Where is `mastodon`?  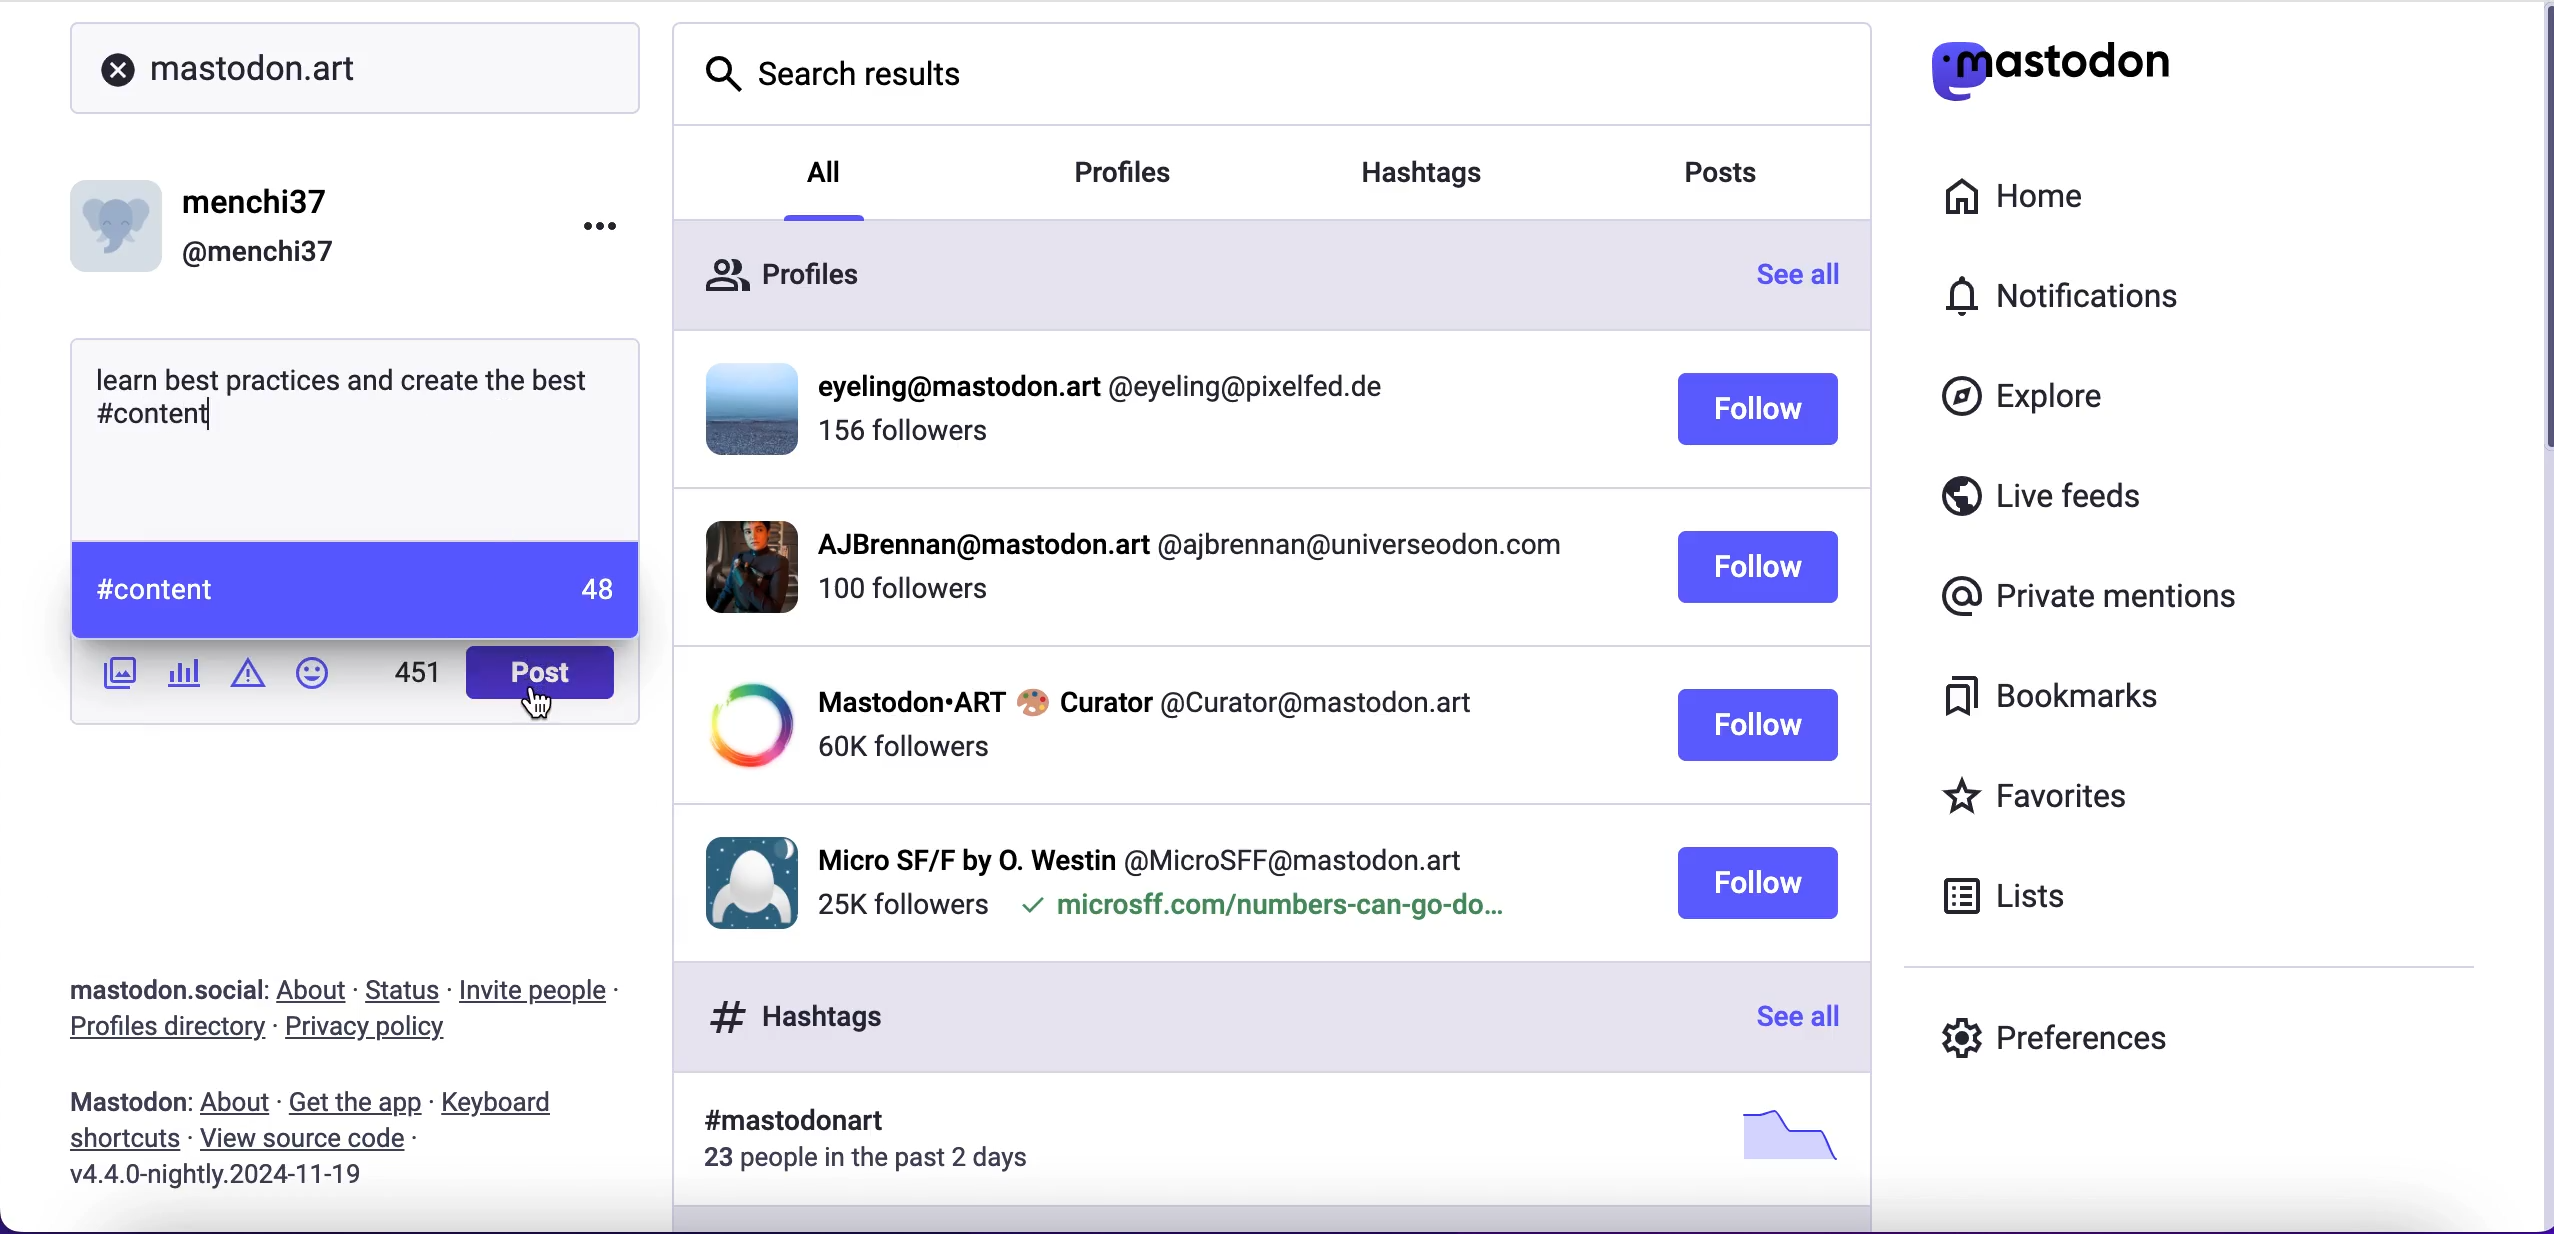
mastodon is located at coordinates (118, 1103).